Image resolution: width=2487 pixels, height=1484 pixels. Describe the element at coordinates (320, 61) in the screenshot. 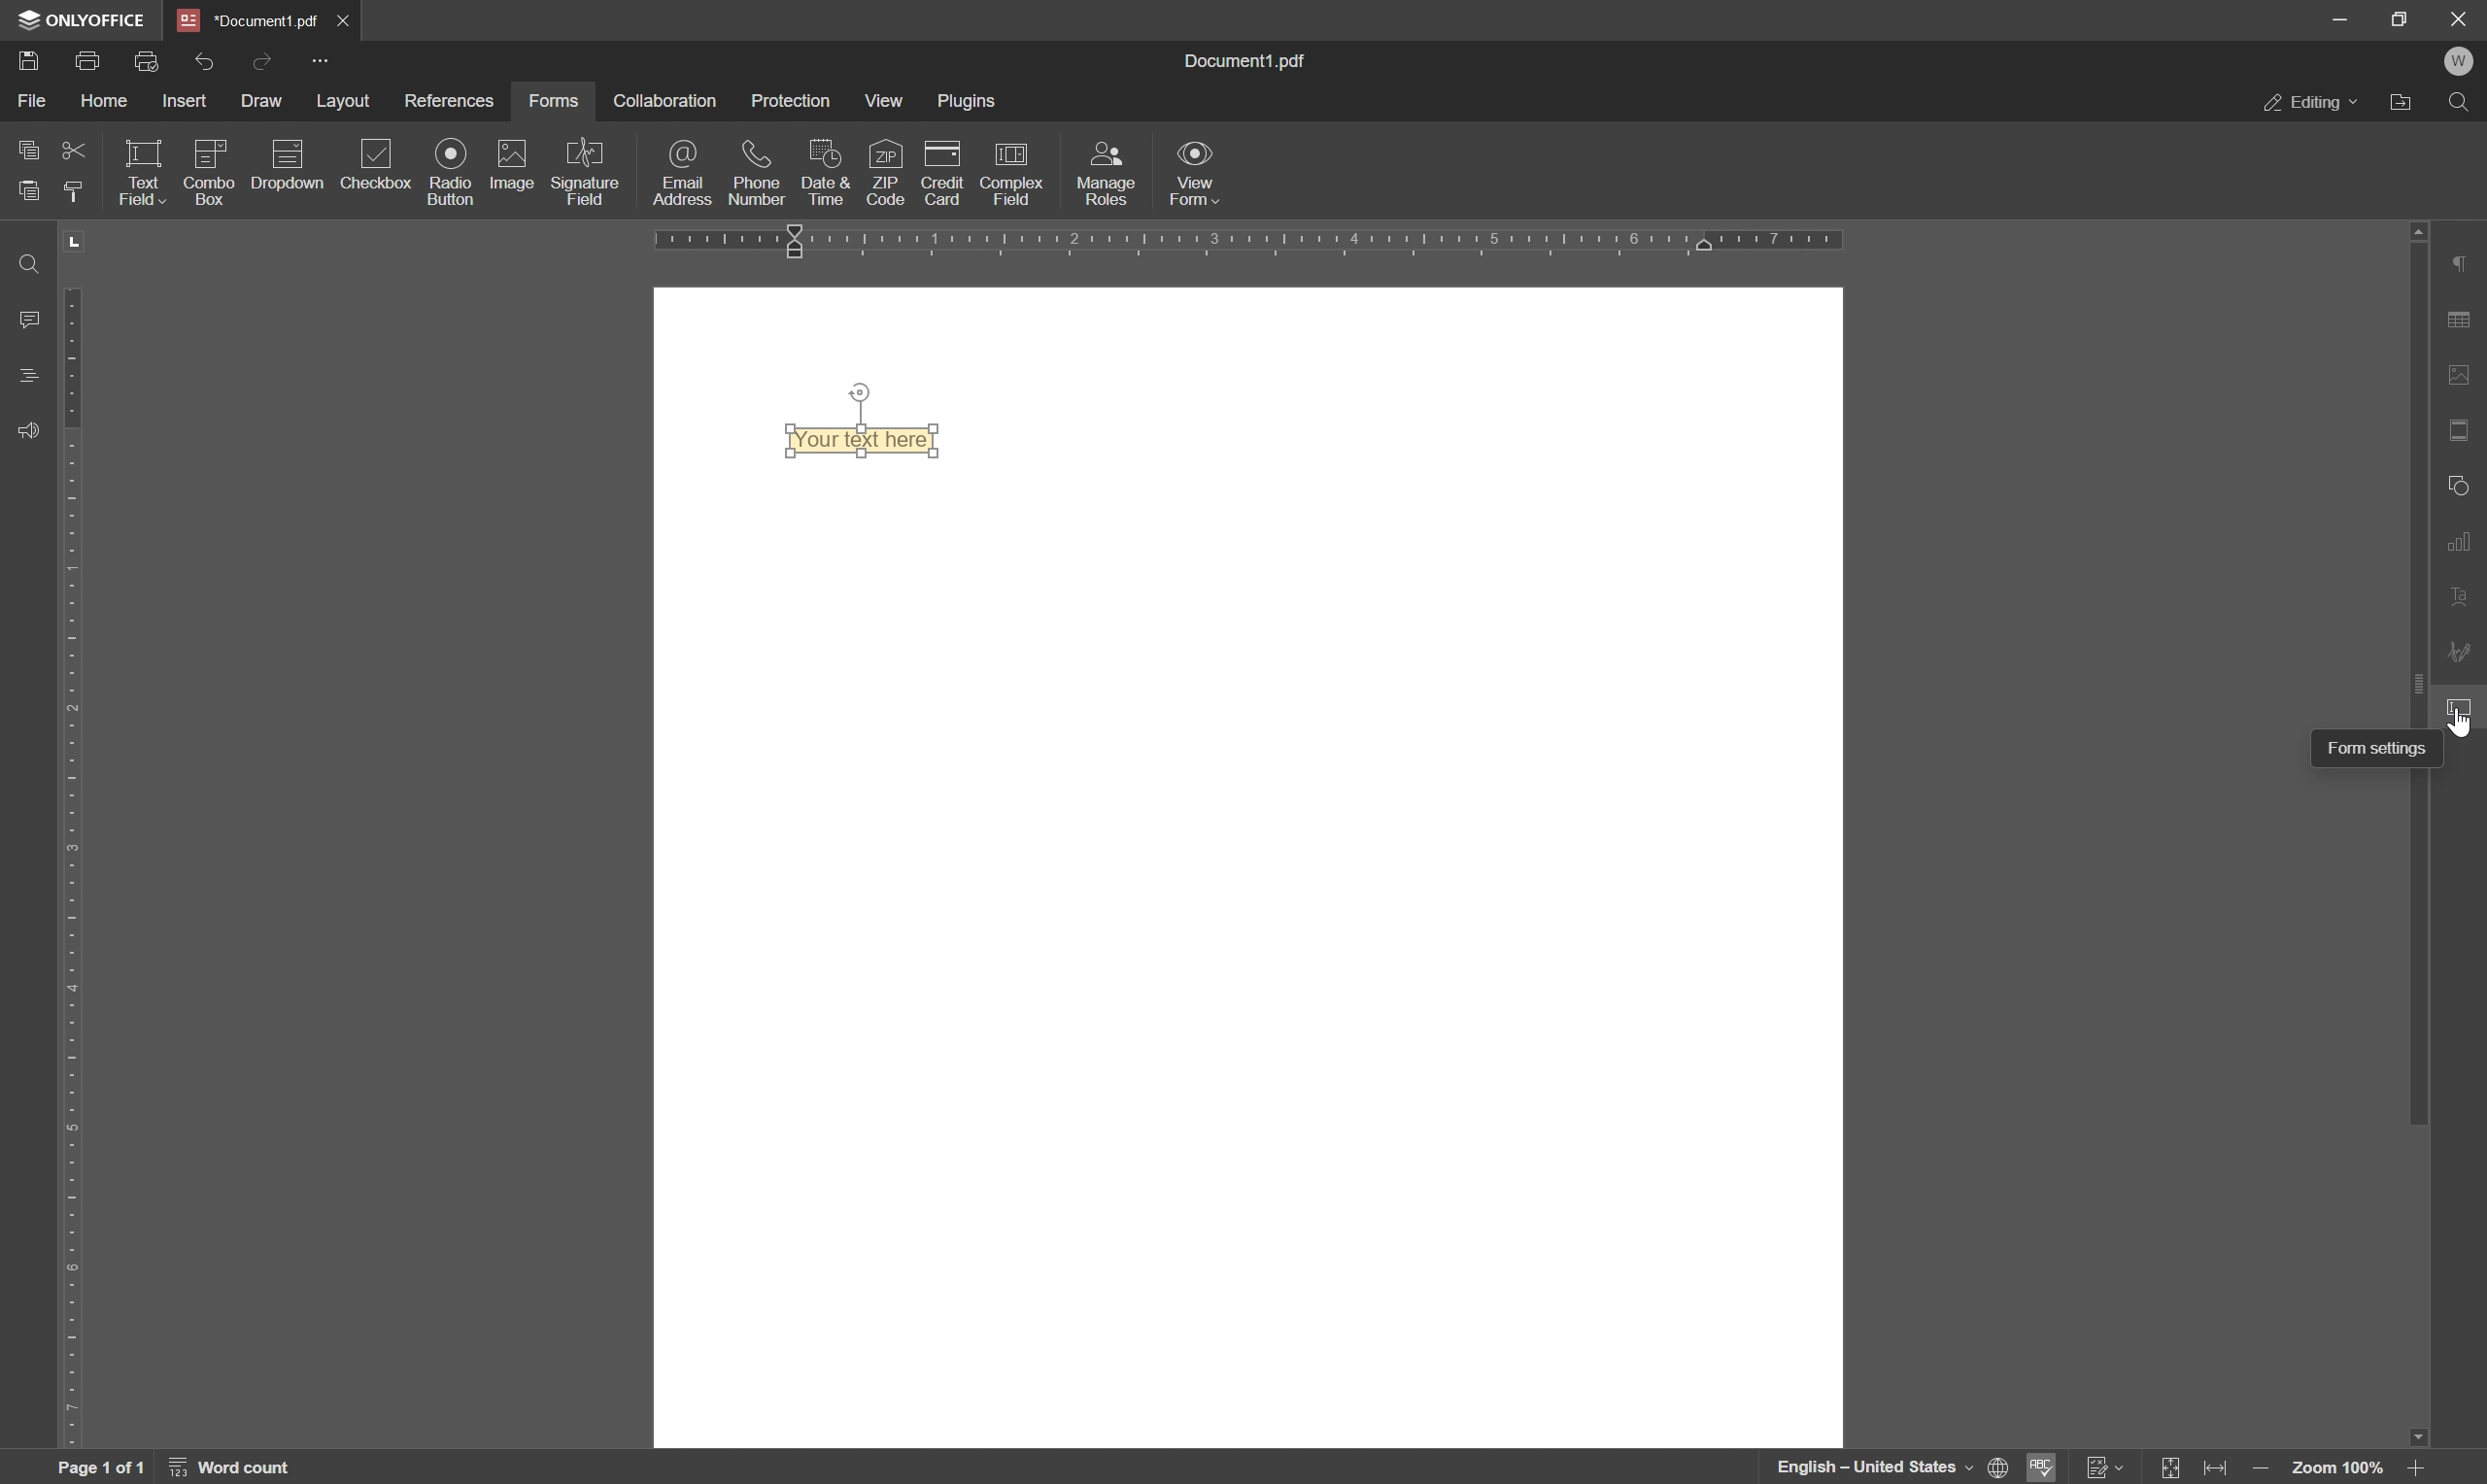

I see `customize quick access toolbar` at that location.